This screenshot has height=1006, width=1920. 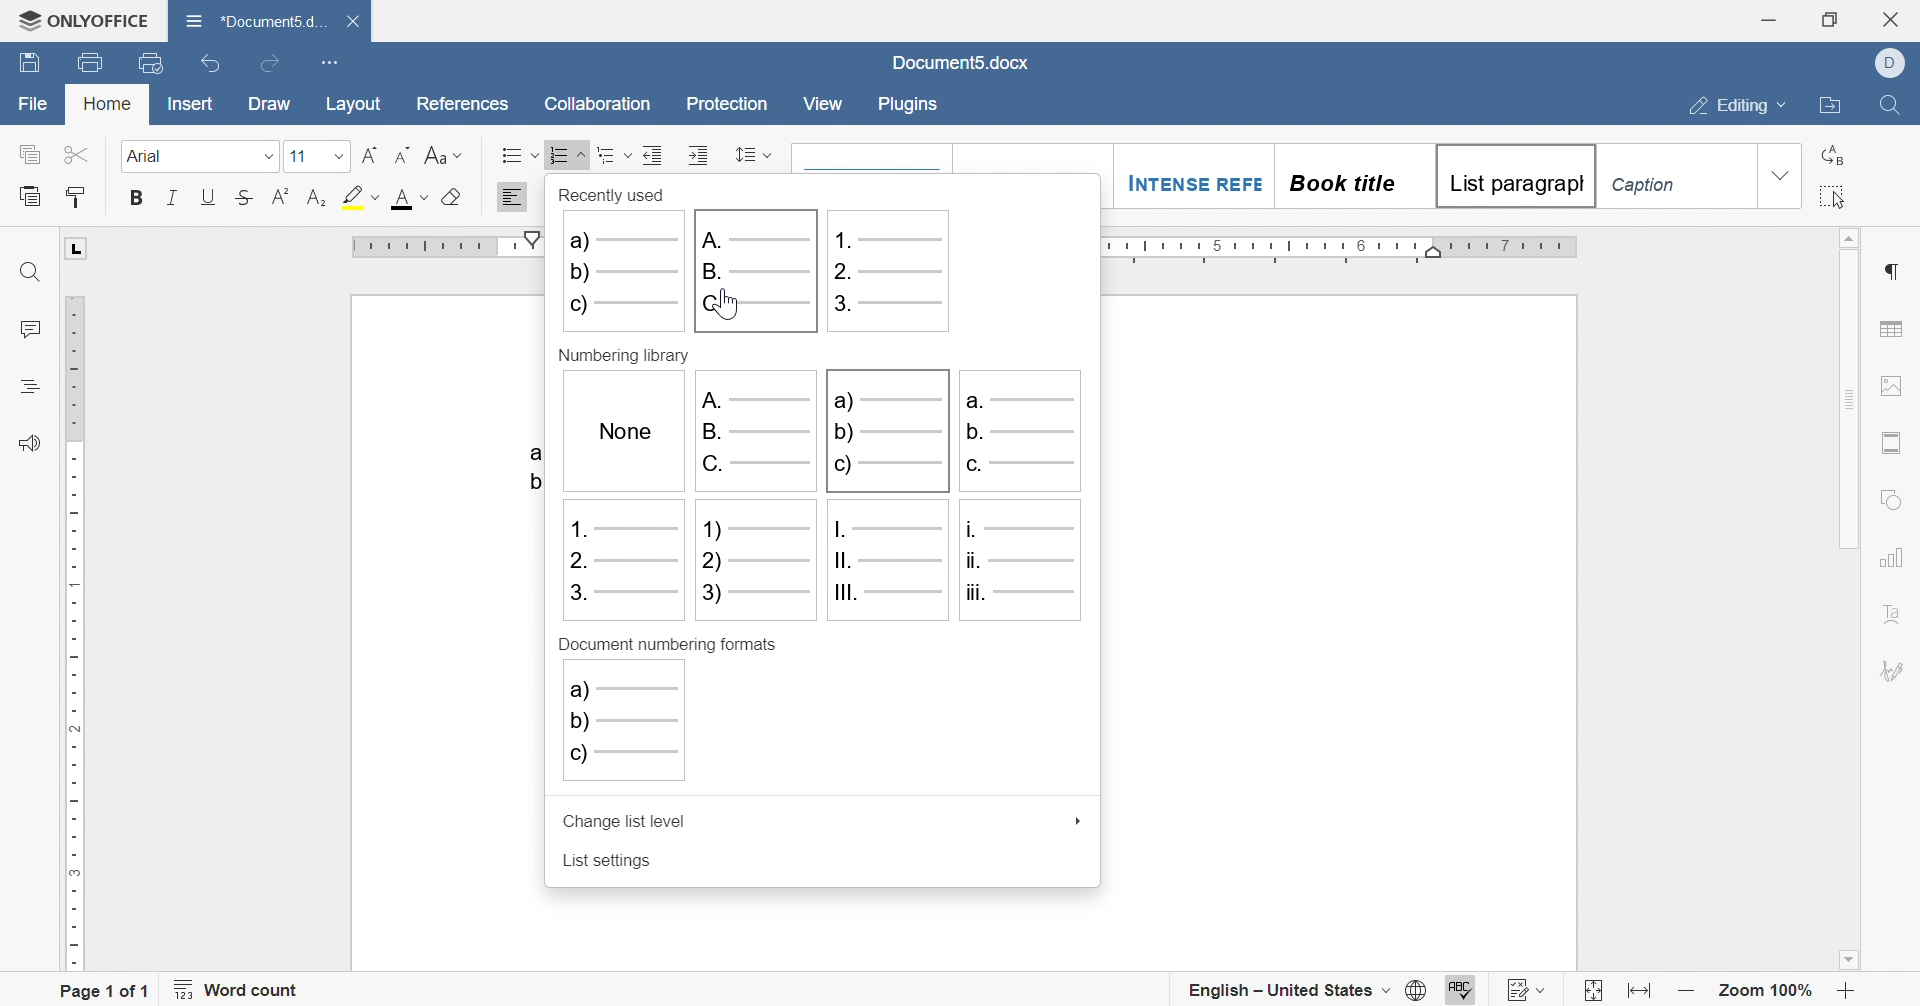 I want to click on copy style, so click(x=78, y=195).